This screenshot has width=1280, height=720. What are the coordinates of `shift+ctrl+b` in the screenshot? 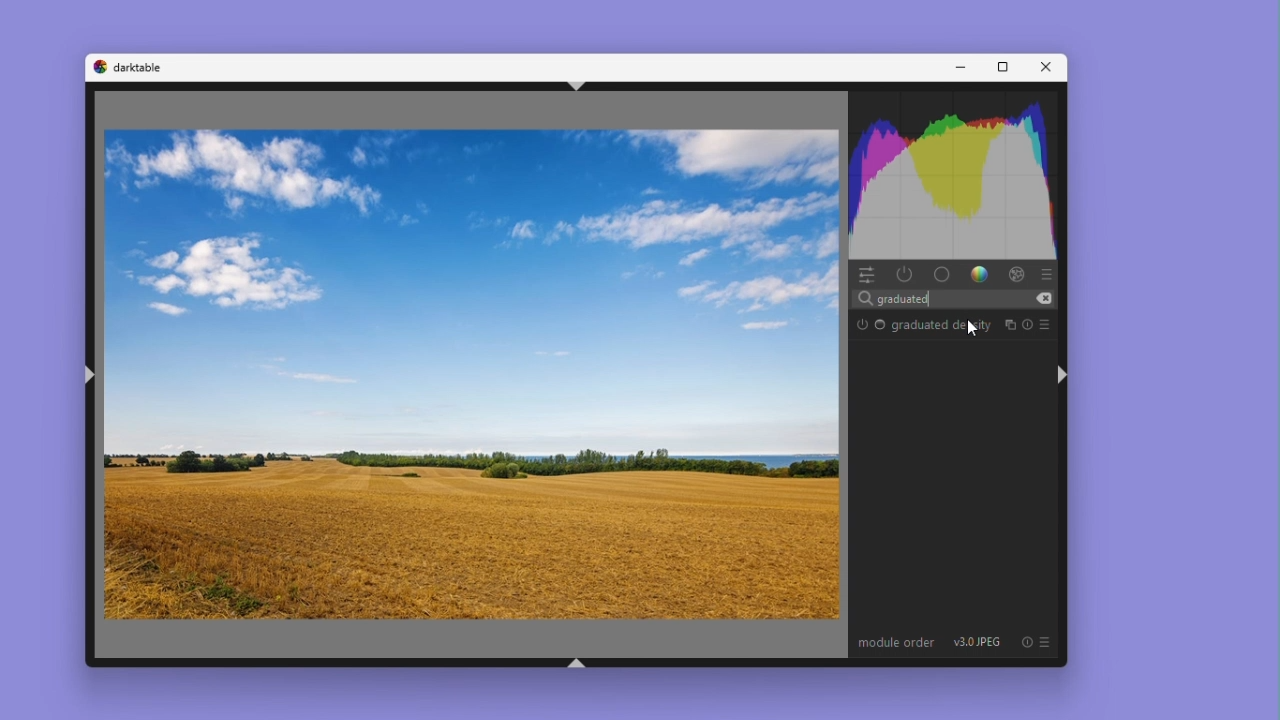 It's located at (578, 665).